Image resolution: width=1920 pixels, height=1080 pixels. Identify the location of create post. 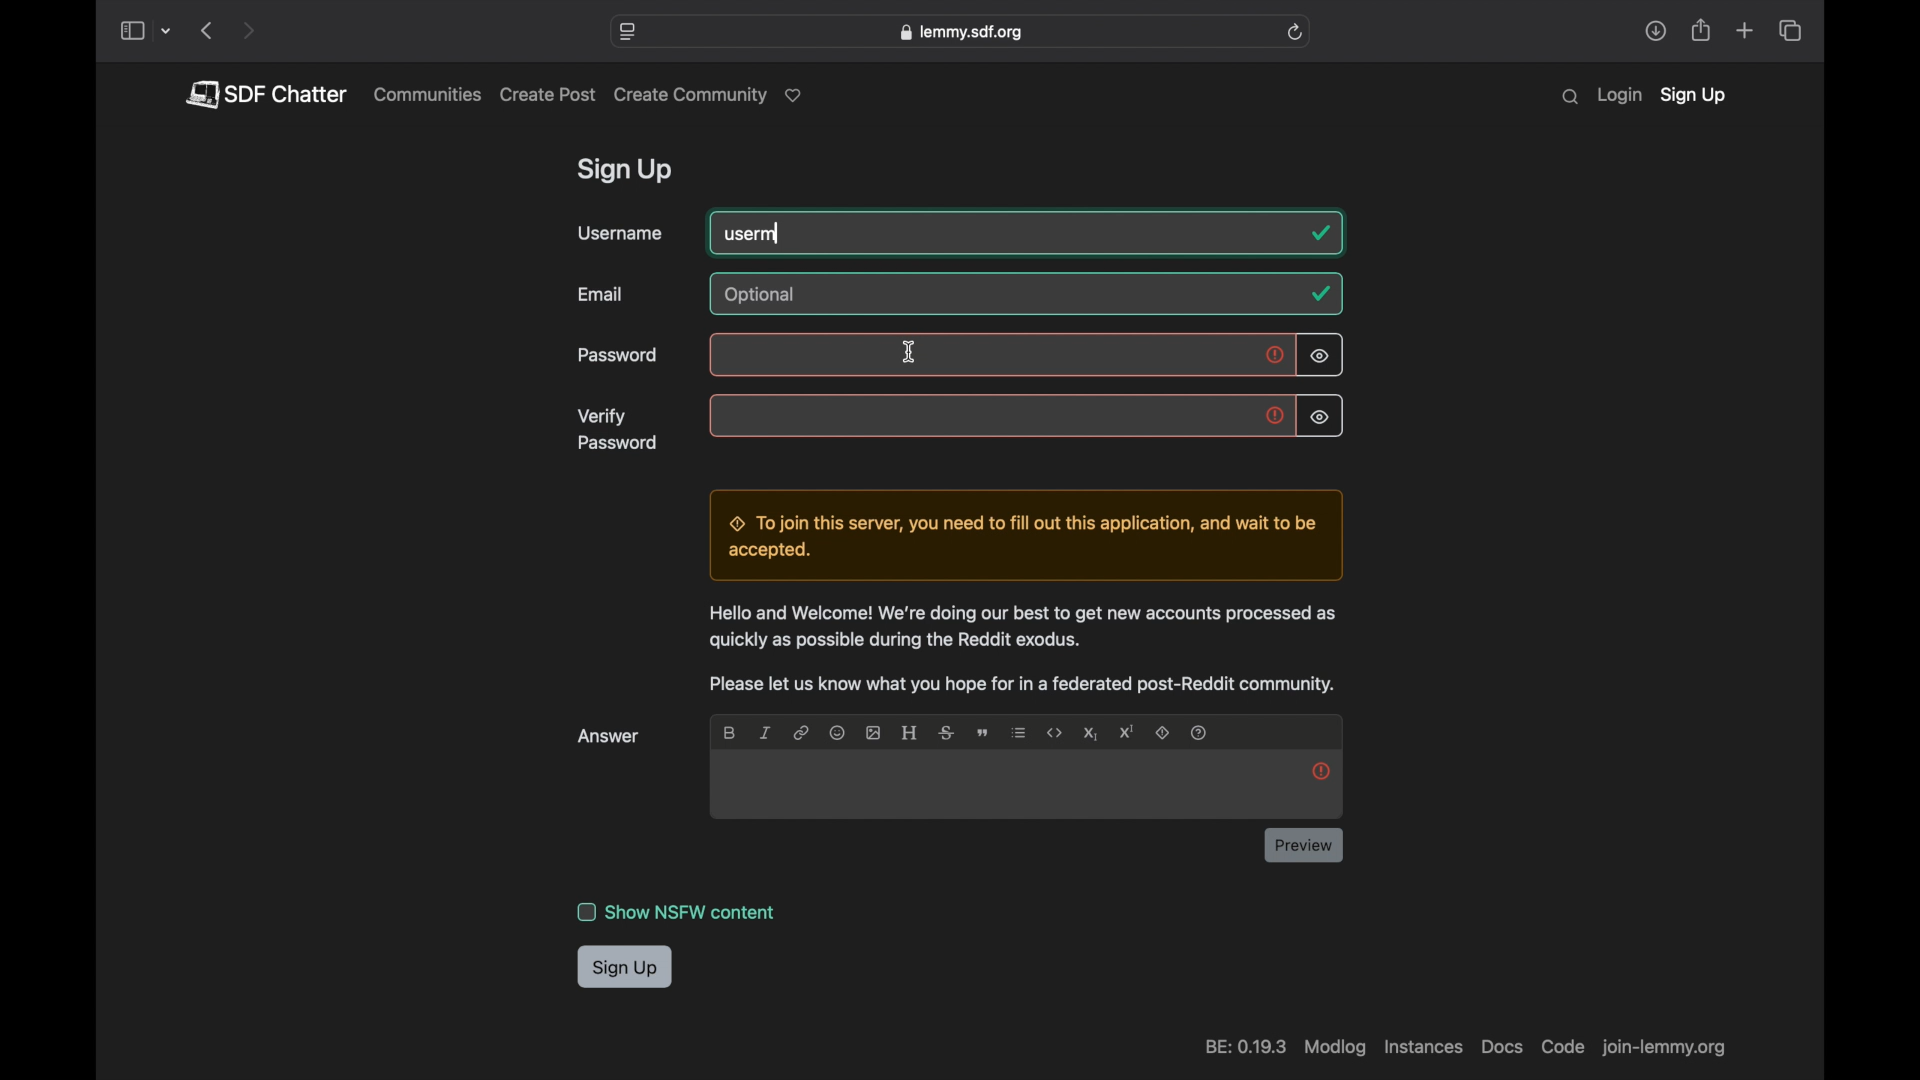
(548, 95).